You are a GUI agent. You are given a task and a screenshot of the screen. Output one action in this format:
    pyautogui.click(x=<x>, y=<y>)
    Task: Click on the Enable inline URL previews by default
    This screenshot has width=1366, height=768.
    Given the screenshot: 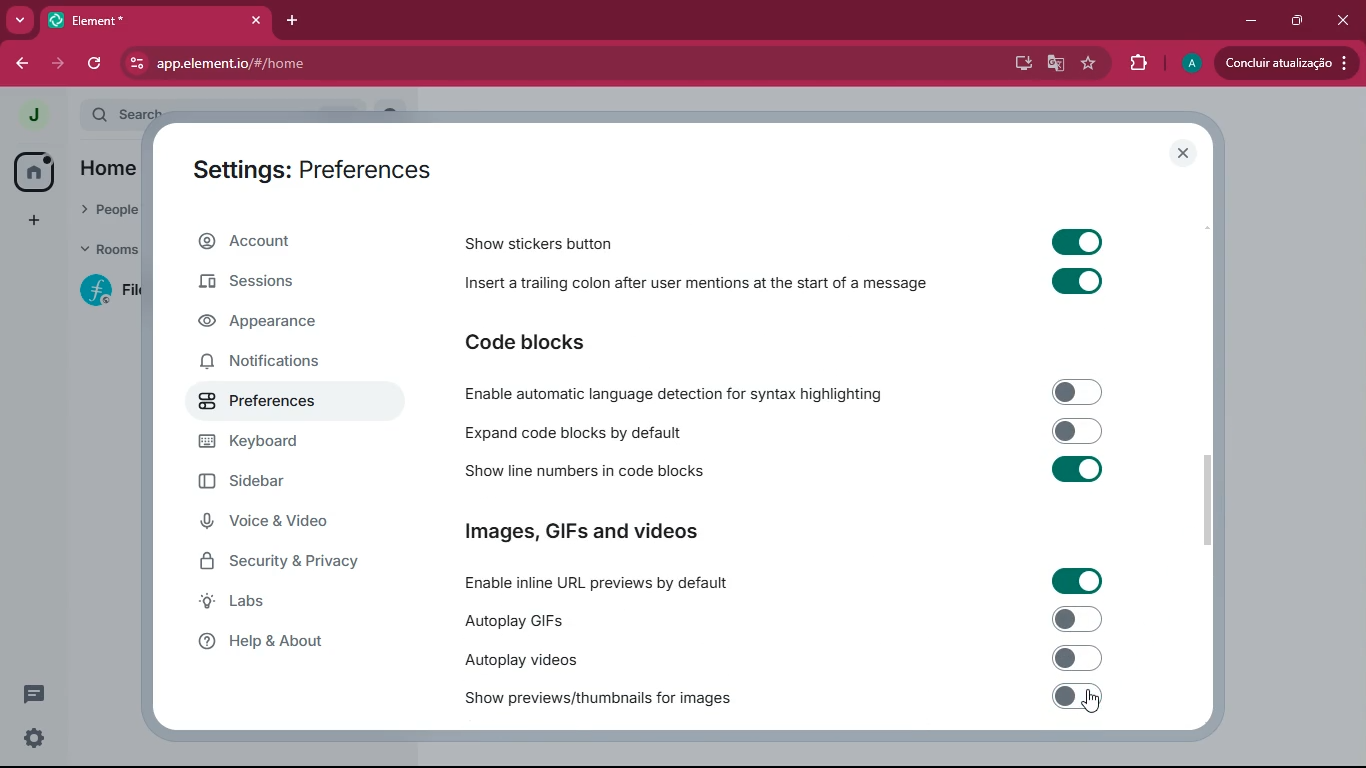 What is the action you would take?
    pyautogui.click(x=597, y=585)
    